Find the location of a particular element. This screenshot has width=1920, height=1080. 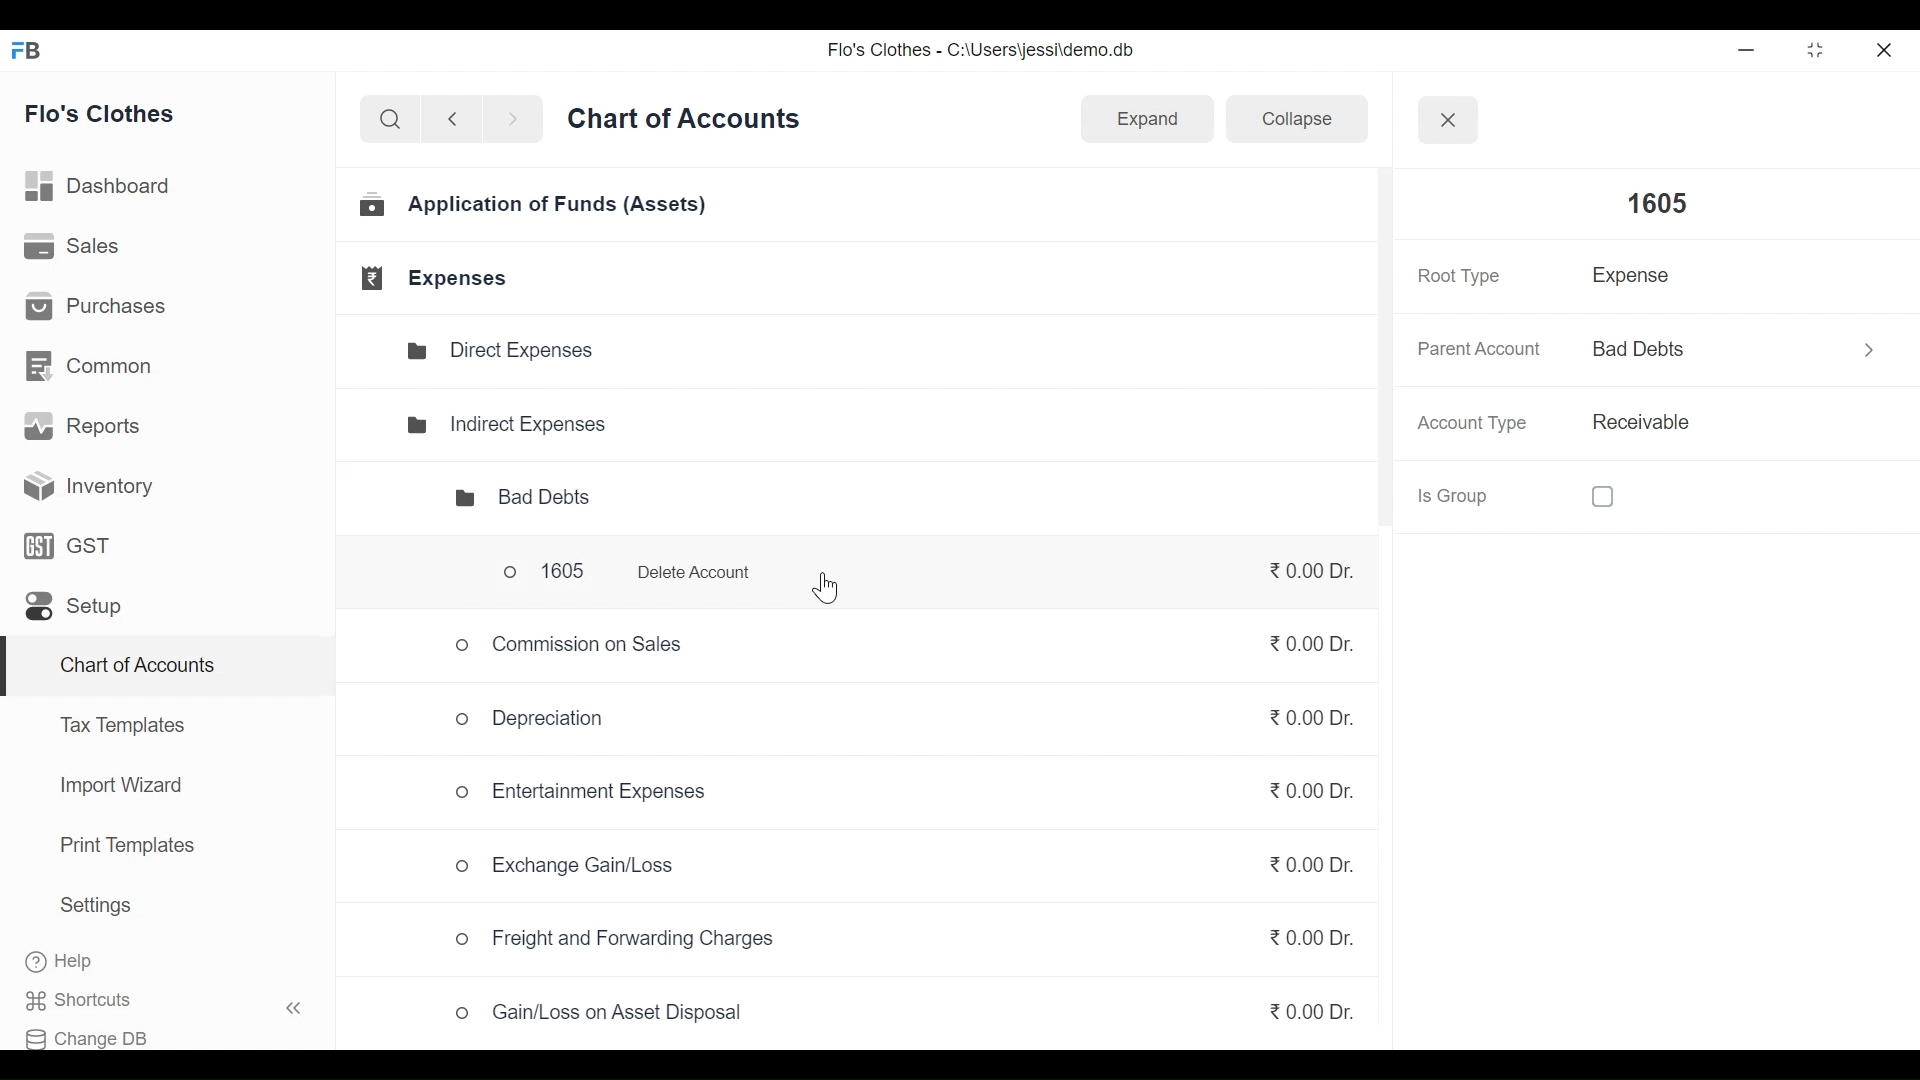

₹0.00 Dr. is located at coordinates (1306, 725).